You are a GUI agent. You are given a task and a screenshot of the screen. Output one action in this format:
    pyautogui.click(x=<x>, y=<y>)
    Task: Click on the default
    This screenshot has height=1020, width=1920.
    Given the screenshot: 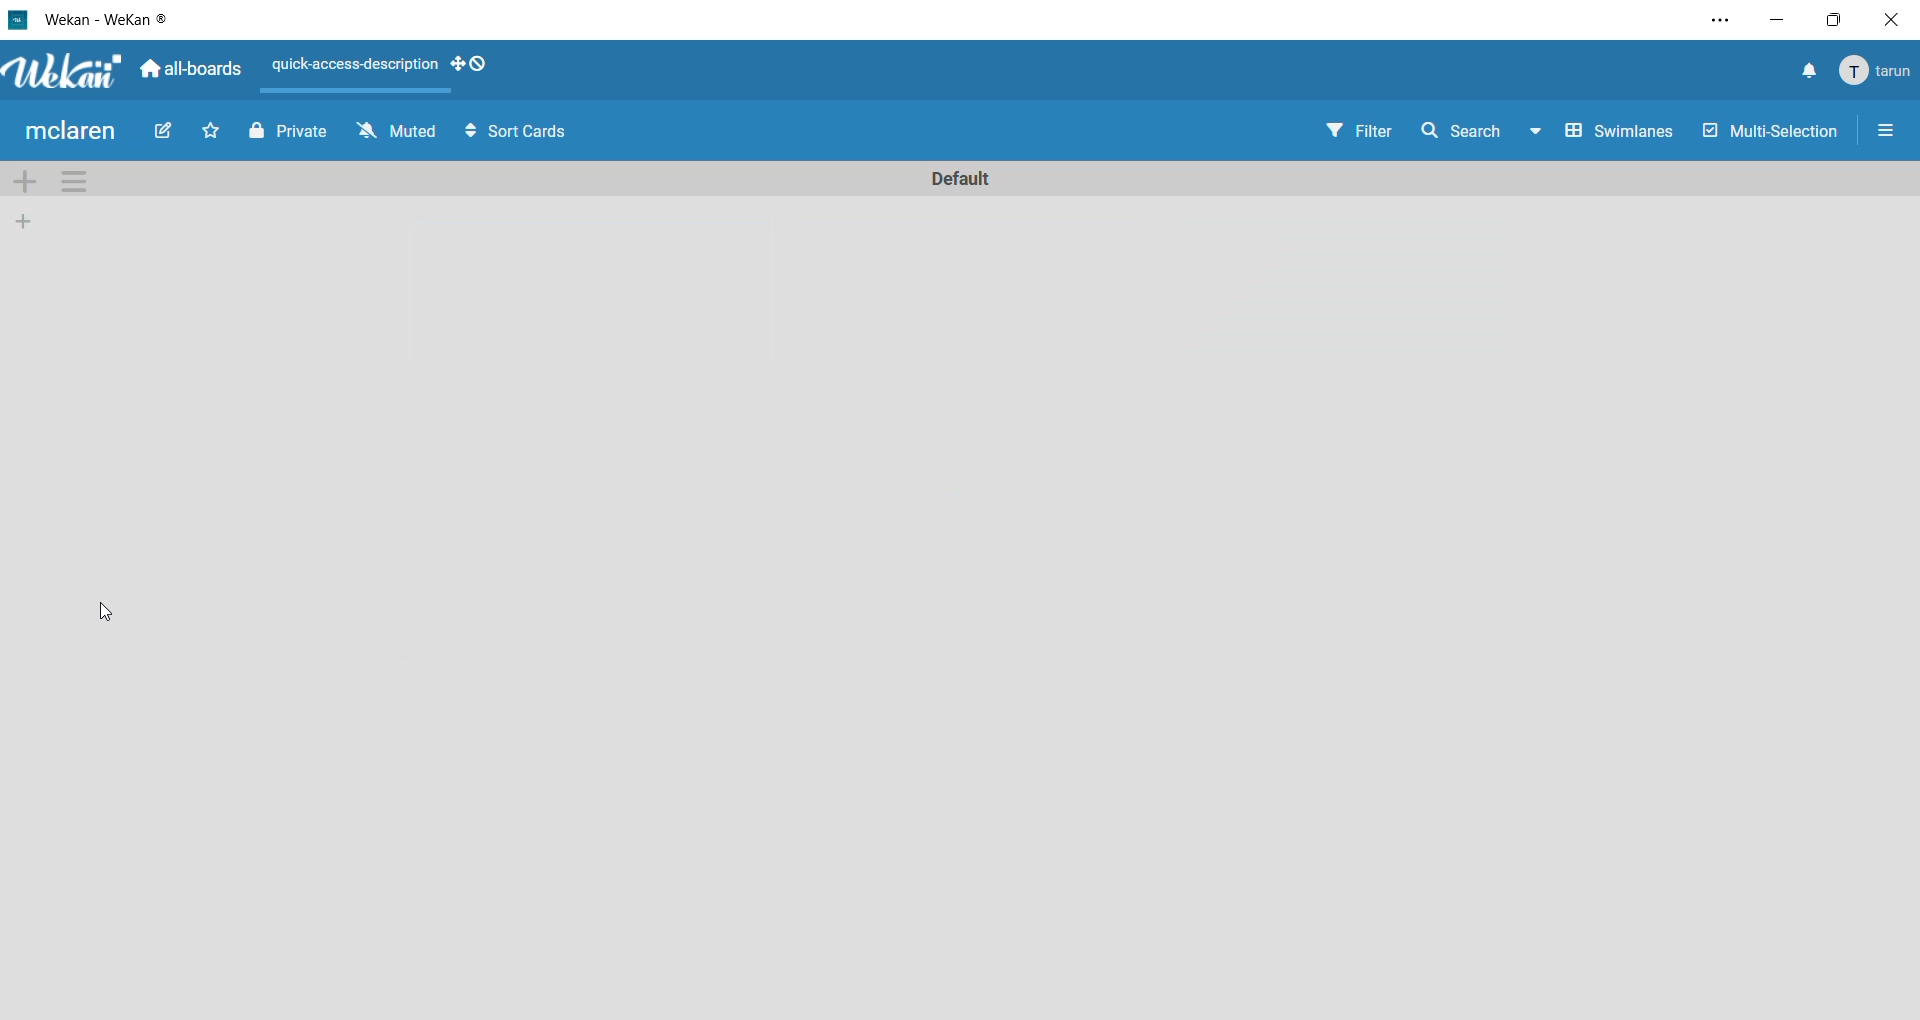 What is the action you would take?
    pyautogui.click(x=966, y=176)
    